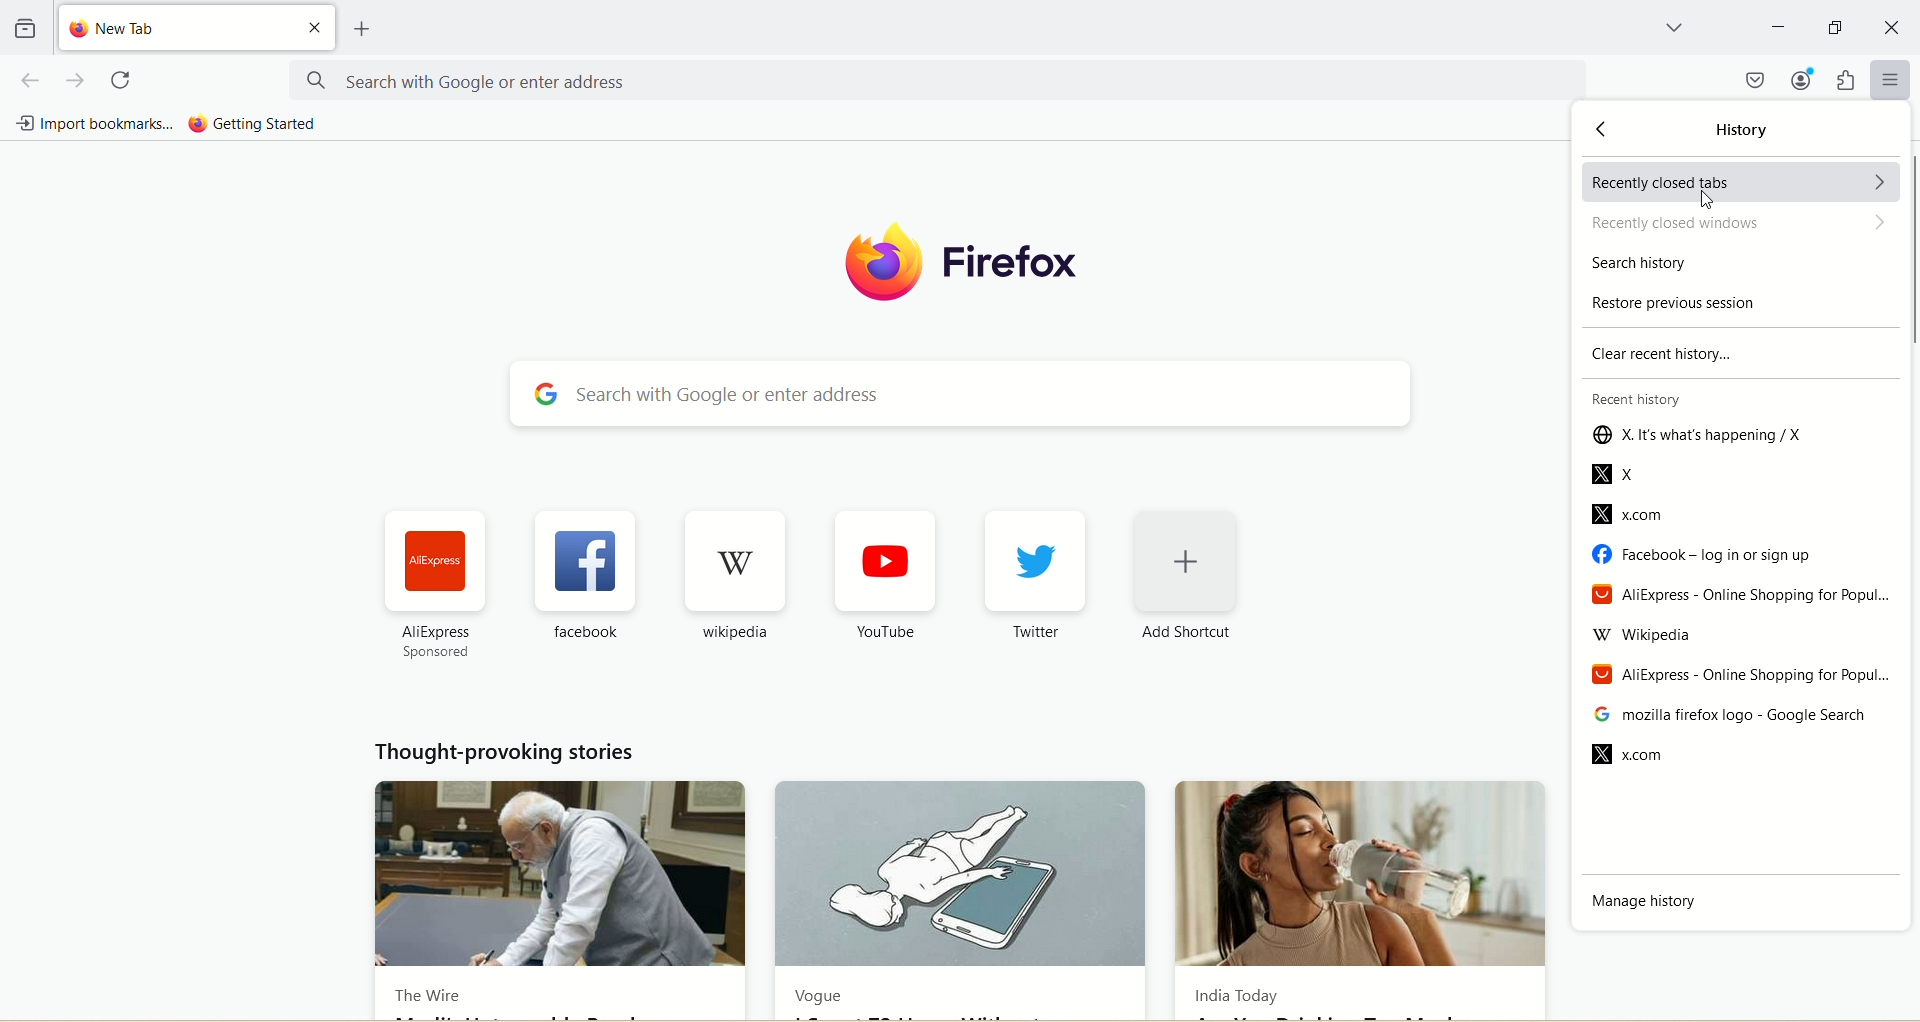 The image size is (1920, 1022). What do you see at coordinates (32, 80) in the screenshot?
I see `go back one page` at bounding box center [32, 80].